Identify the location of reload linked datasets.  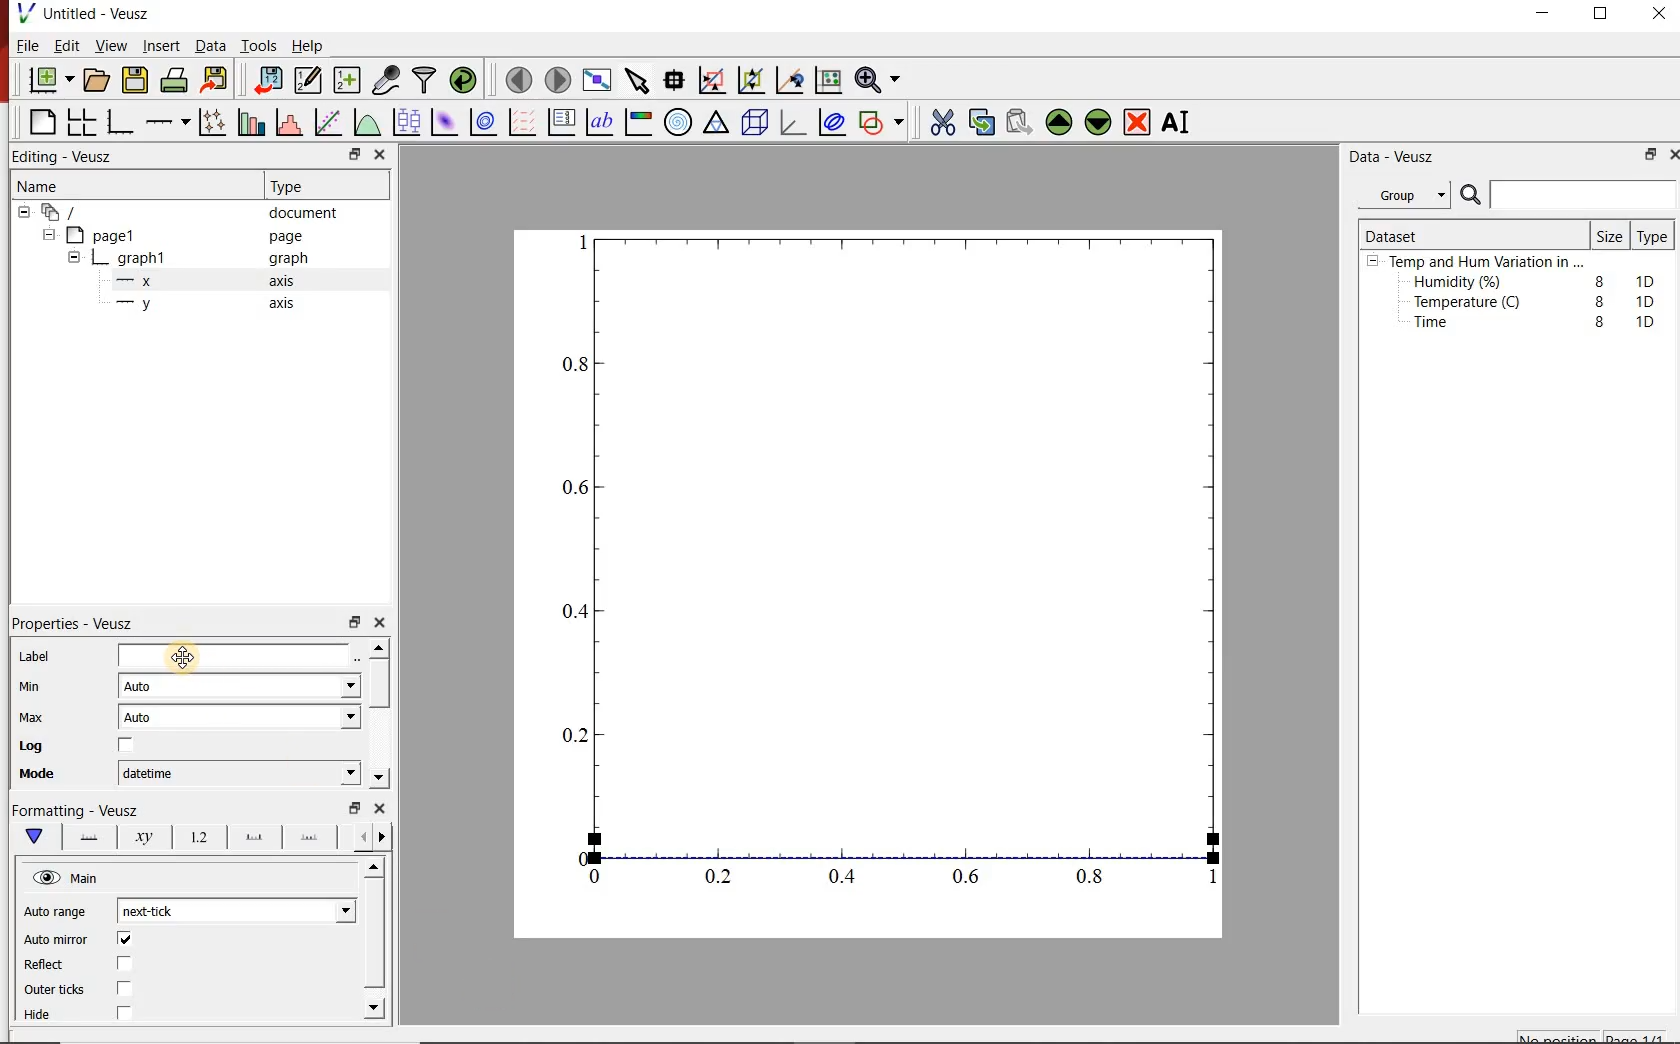
(463, 81).